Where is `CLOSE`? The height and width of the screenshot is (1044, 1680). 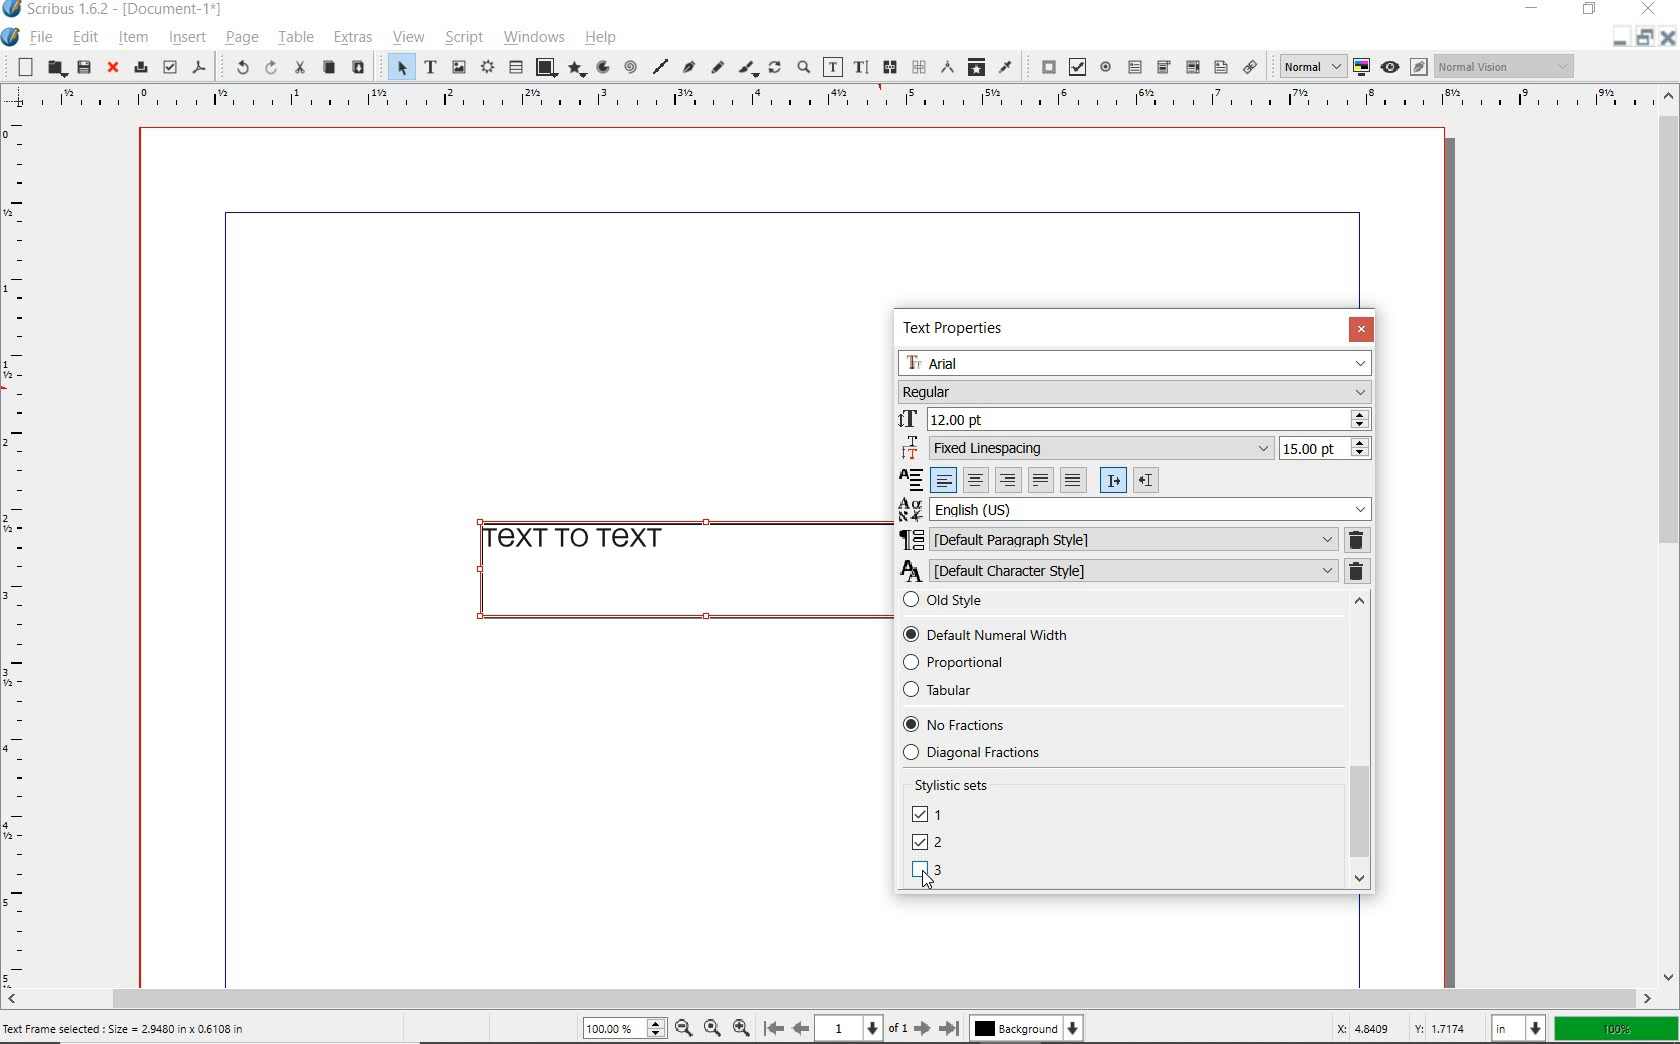
CLOSE is located at coordinates (1360, 330).